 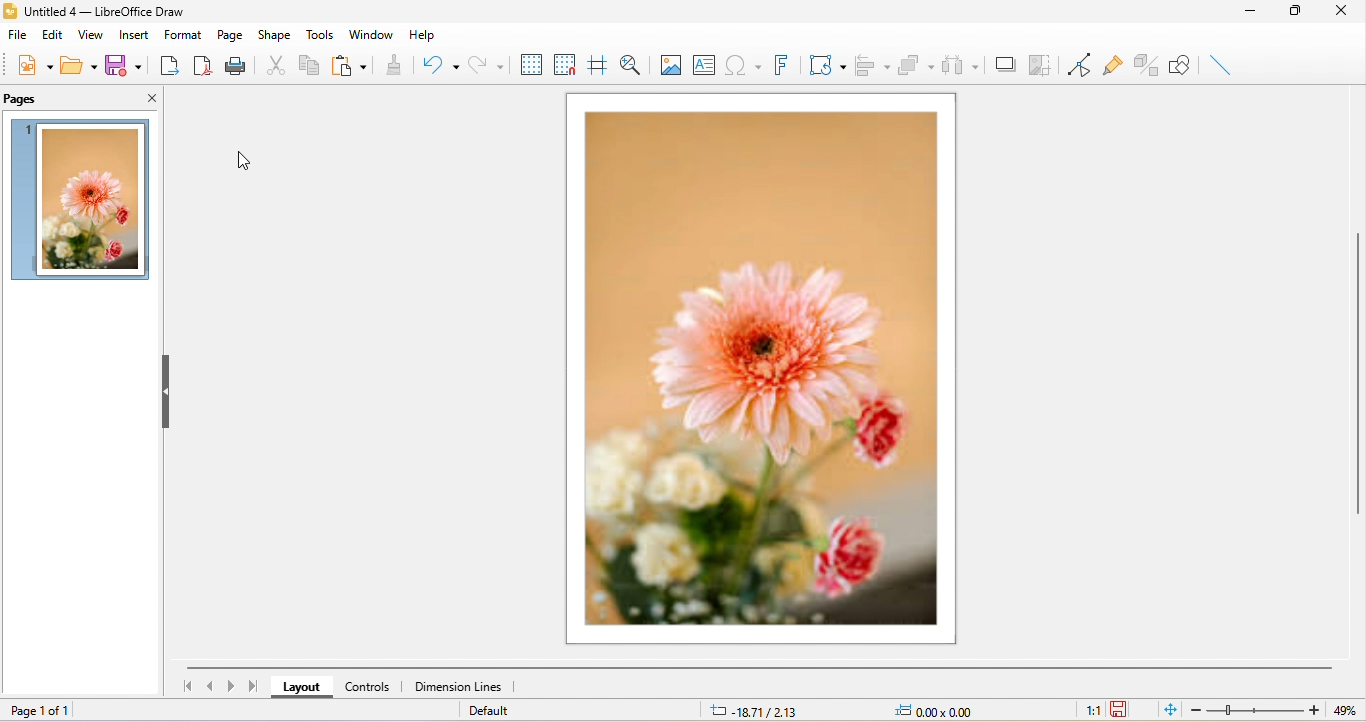 What do you see at coordinates (872, 65) in the screenshot?
I see `align object` at bounding box center [872, 65].